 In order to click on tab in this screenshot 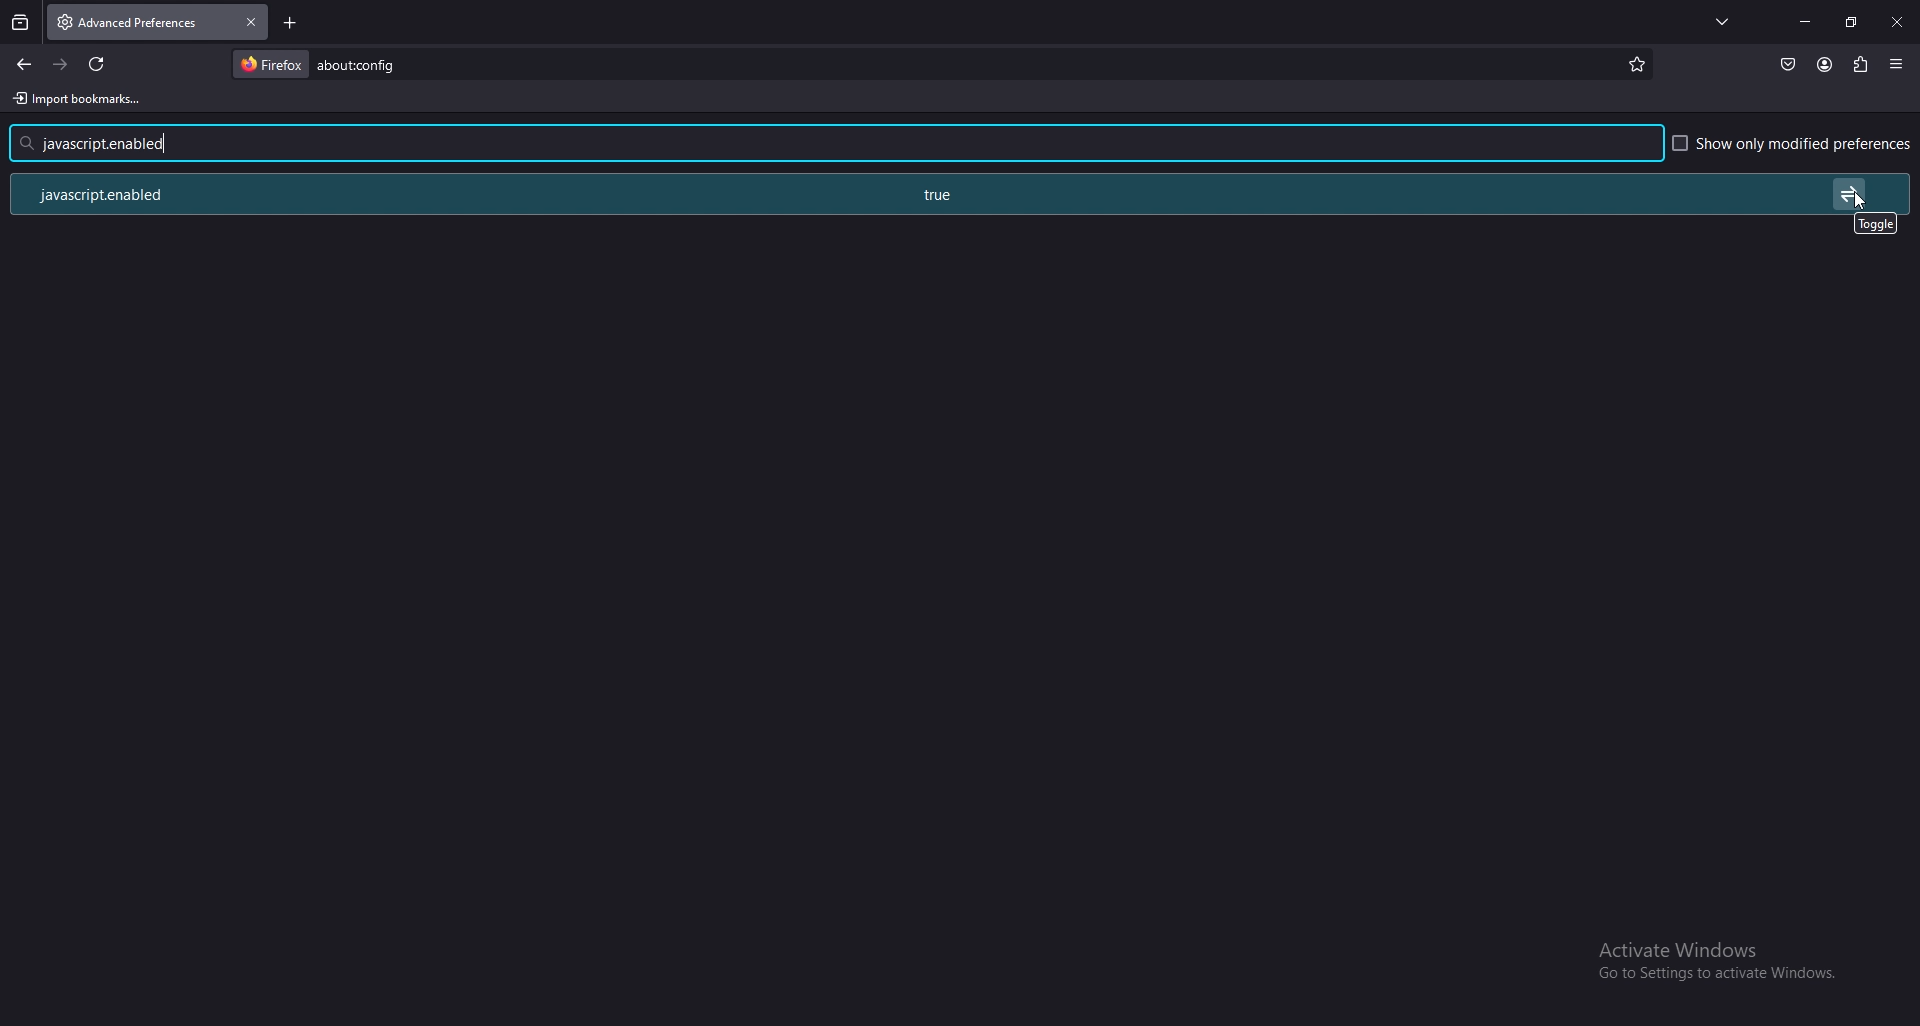, I will do `click(118, 20)`.